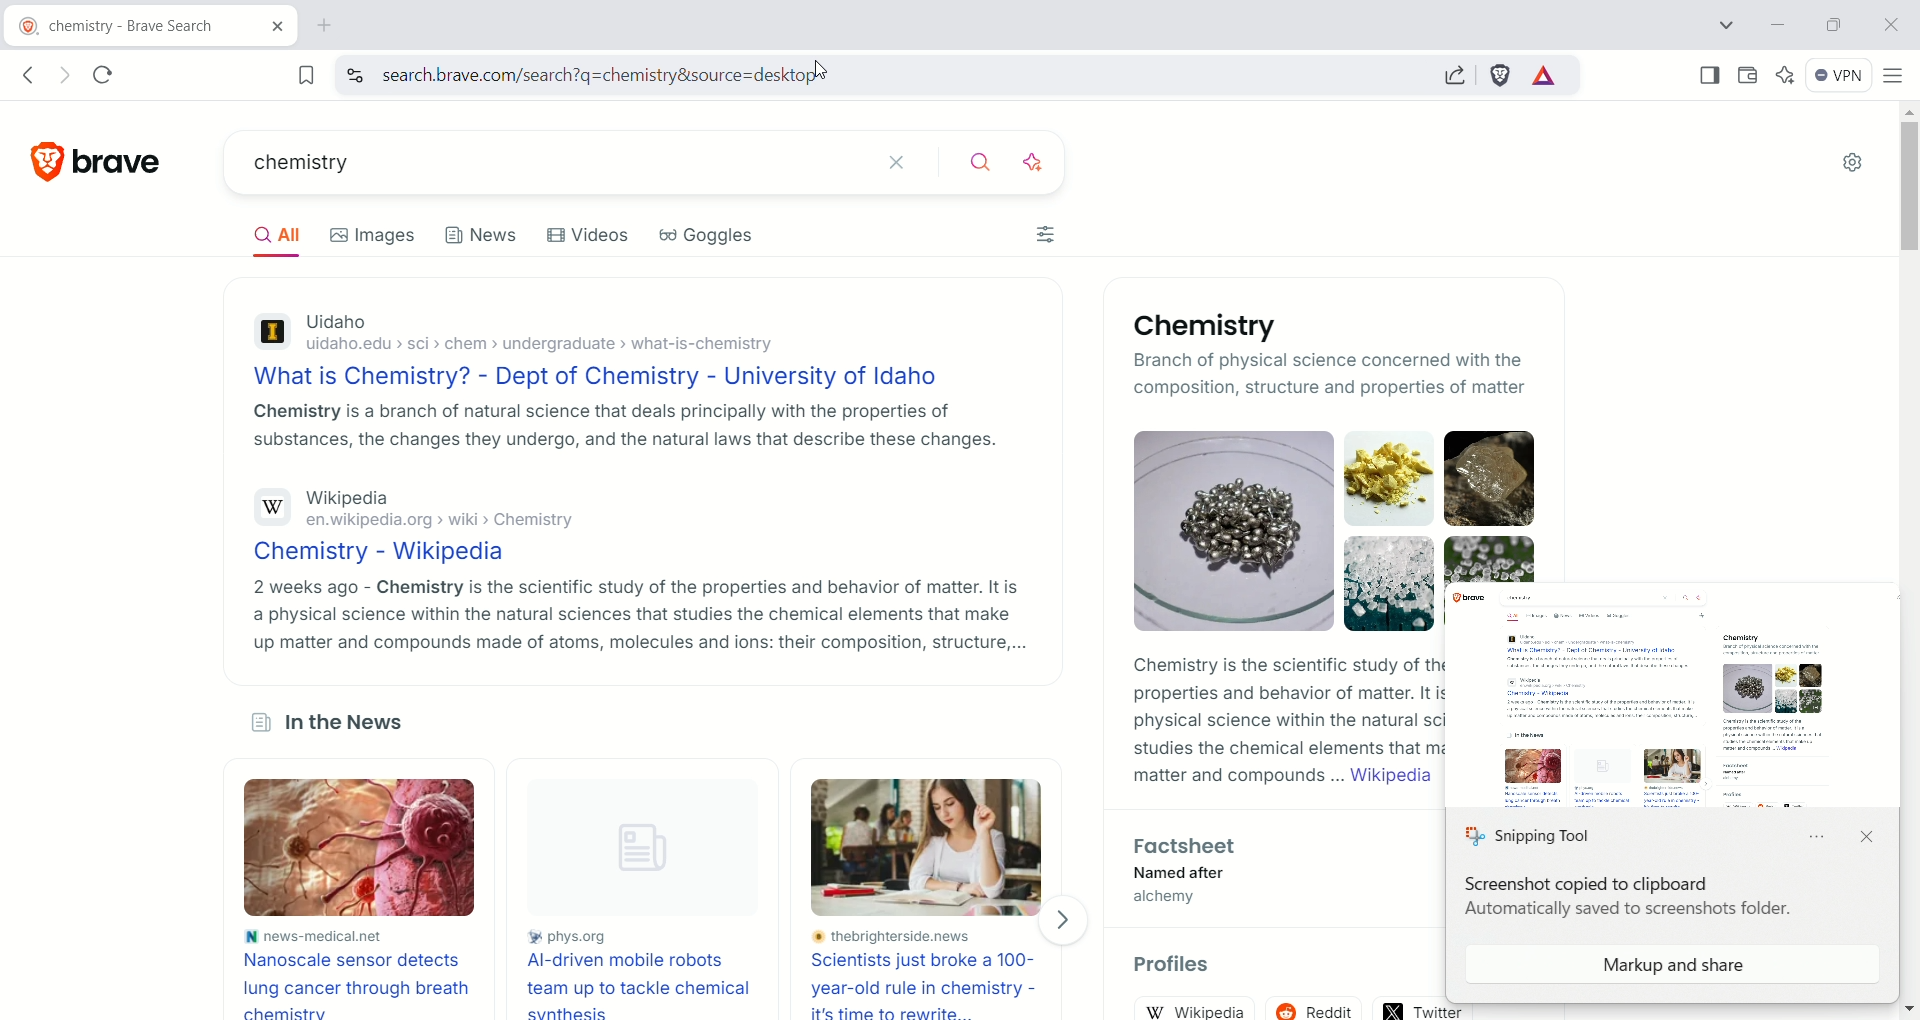  I want to click on brave logo, so click(49, 158).